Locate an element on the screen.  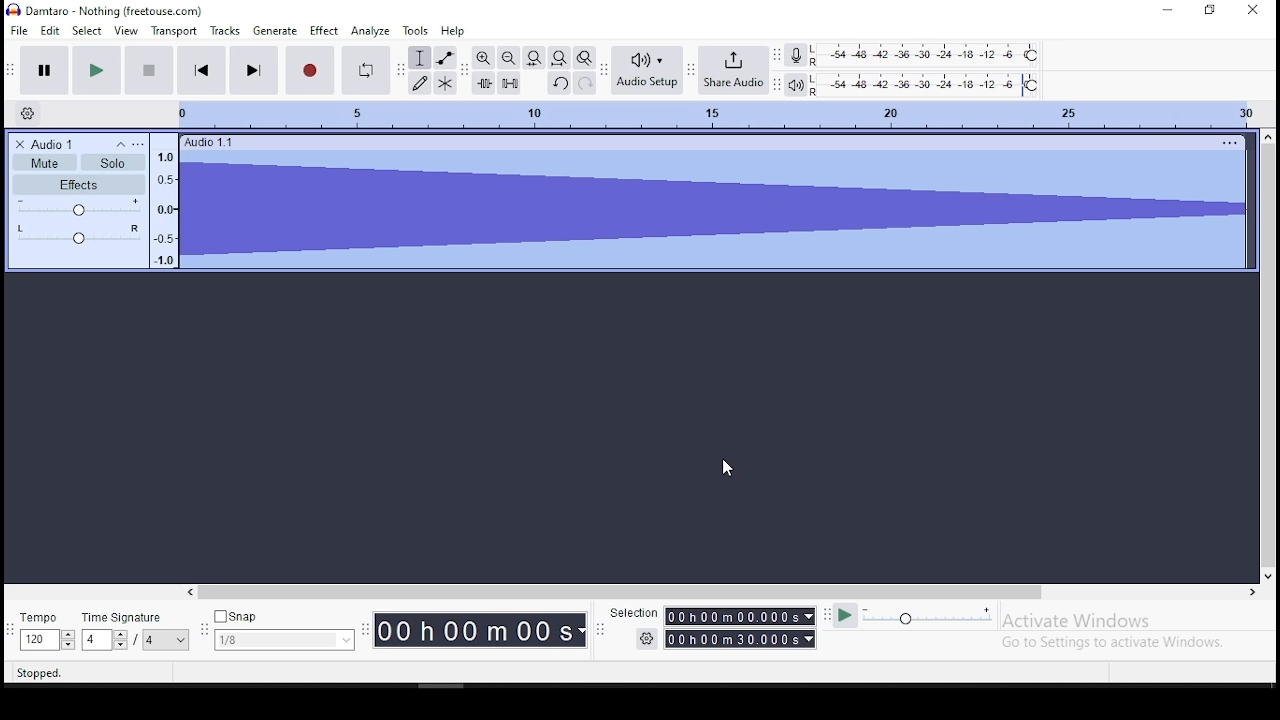
envelope tool is located at coordinates (446, 58).